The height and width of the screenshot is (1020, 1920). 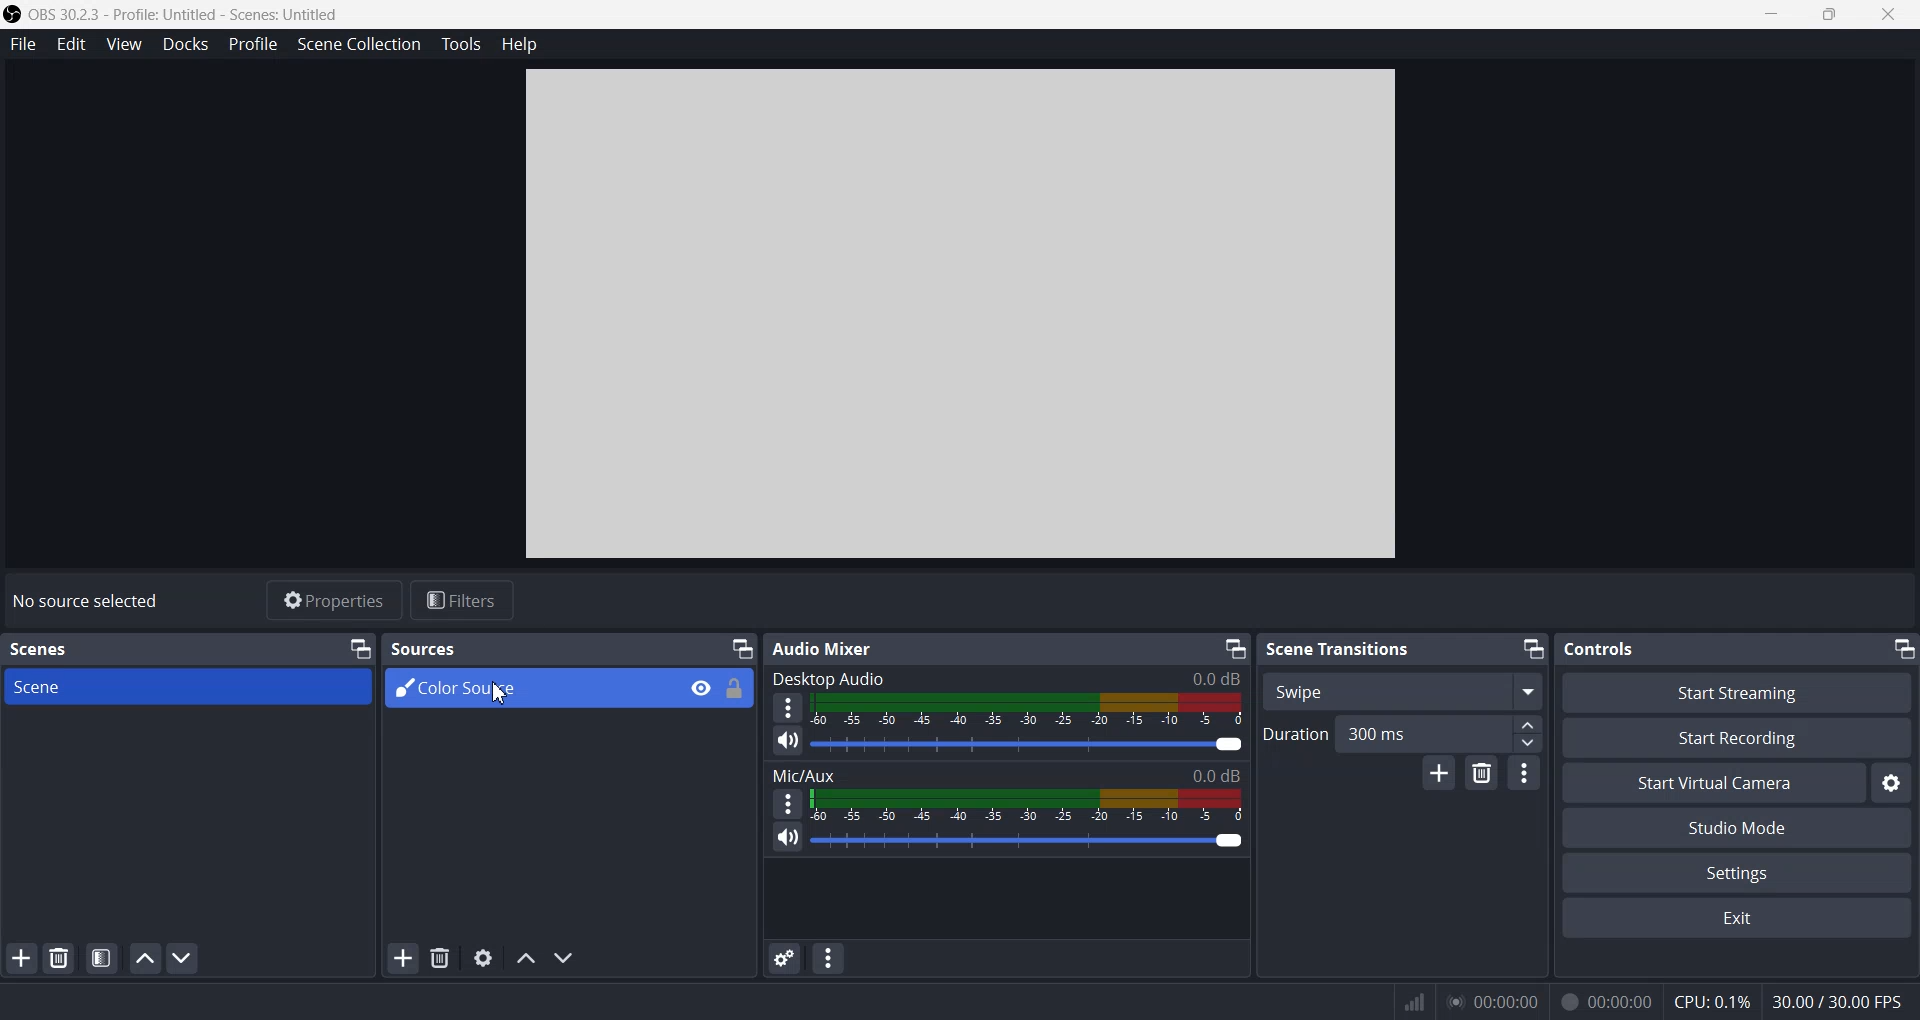 What do you see at coordinates (1713, 782) in the screenshot?
I see `Start Virtual Camera` at bounding box center [1713, 782].